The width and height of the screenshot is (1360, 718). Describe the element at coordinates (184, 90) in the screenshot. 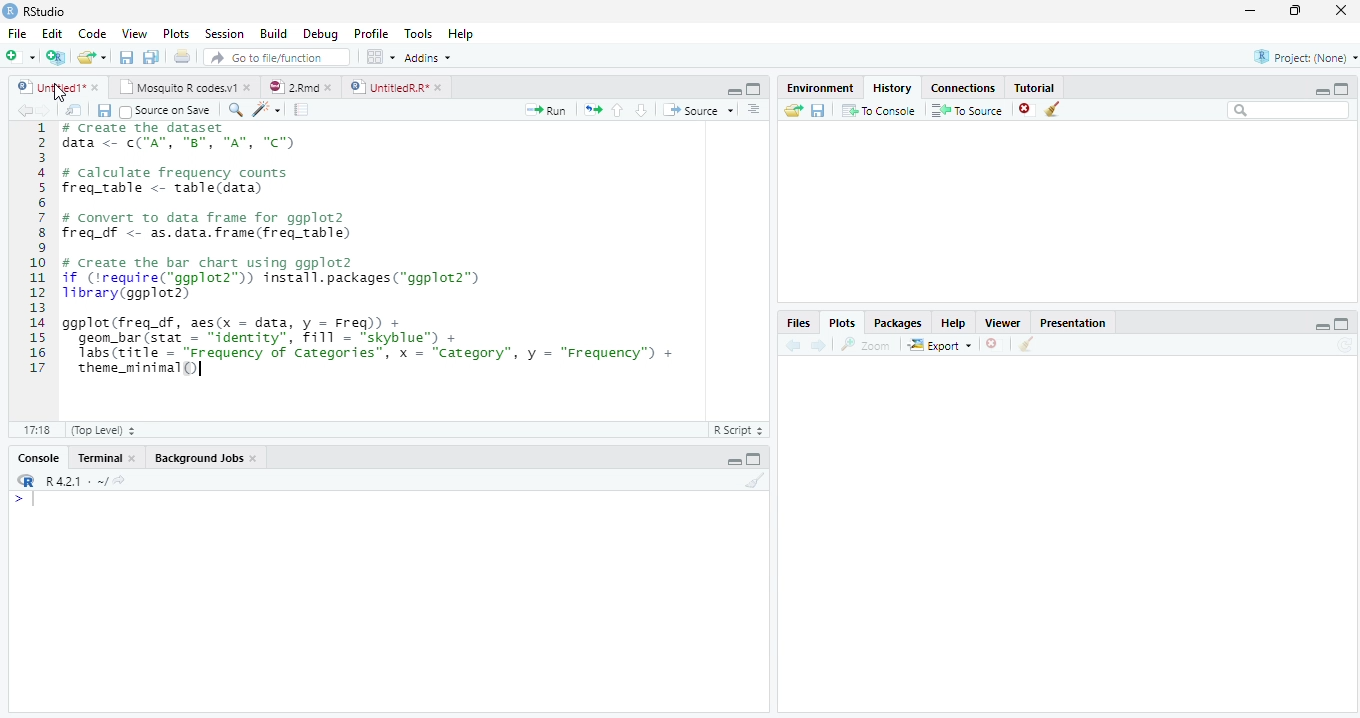

I see `Mosquito R codes1` at that location.